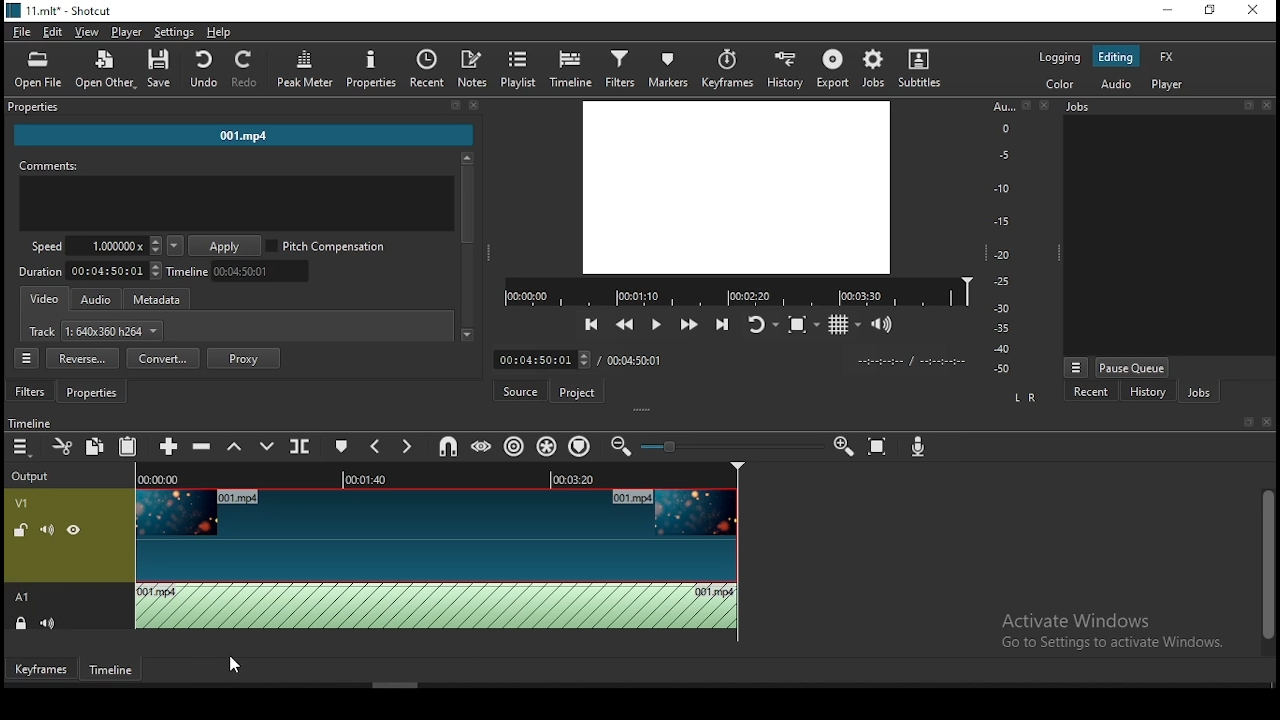 This screenshot has height=720, width=1280. What do you see at coordinates (480, 447) in the screenshot?
I see `scrub while dragging` at bounding box center [480, 447].